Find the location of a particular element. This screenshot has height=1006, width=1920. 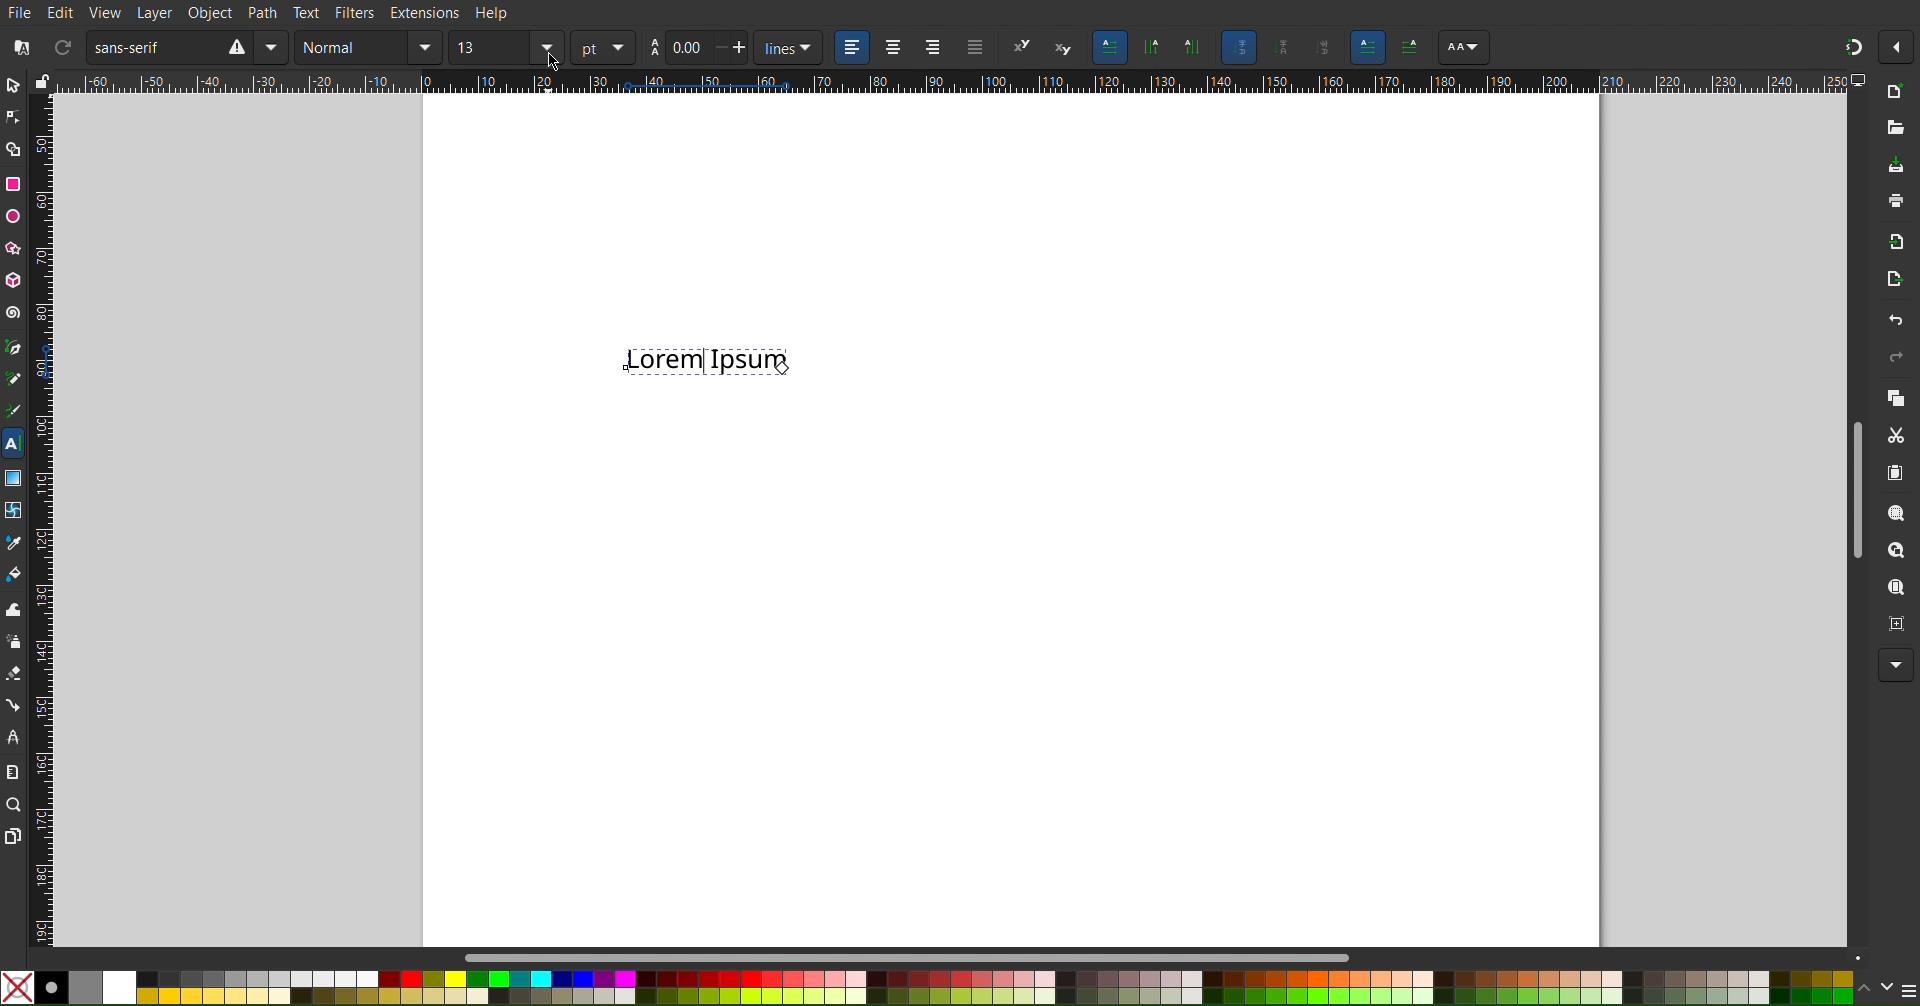

sans is located at coordinates (148, 46).